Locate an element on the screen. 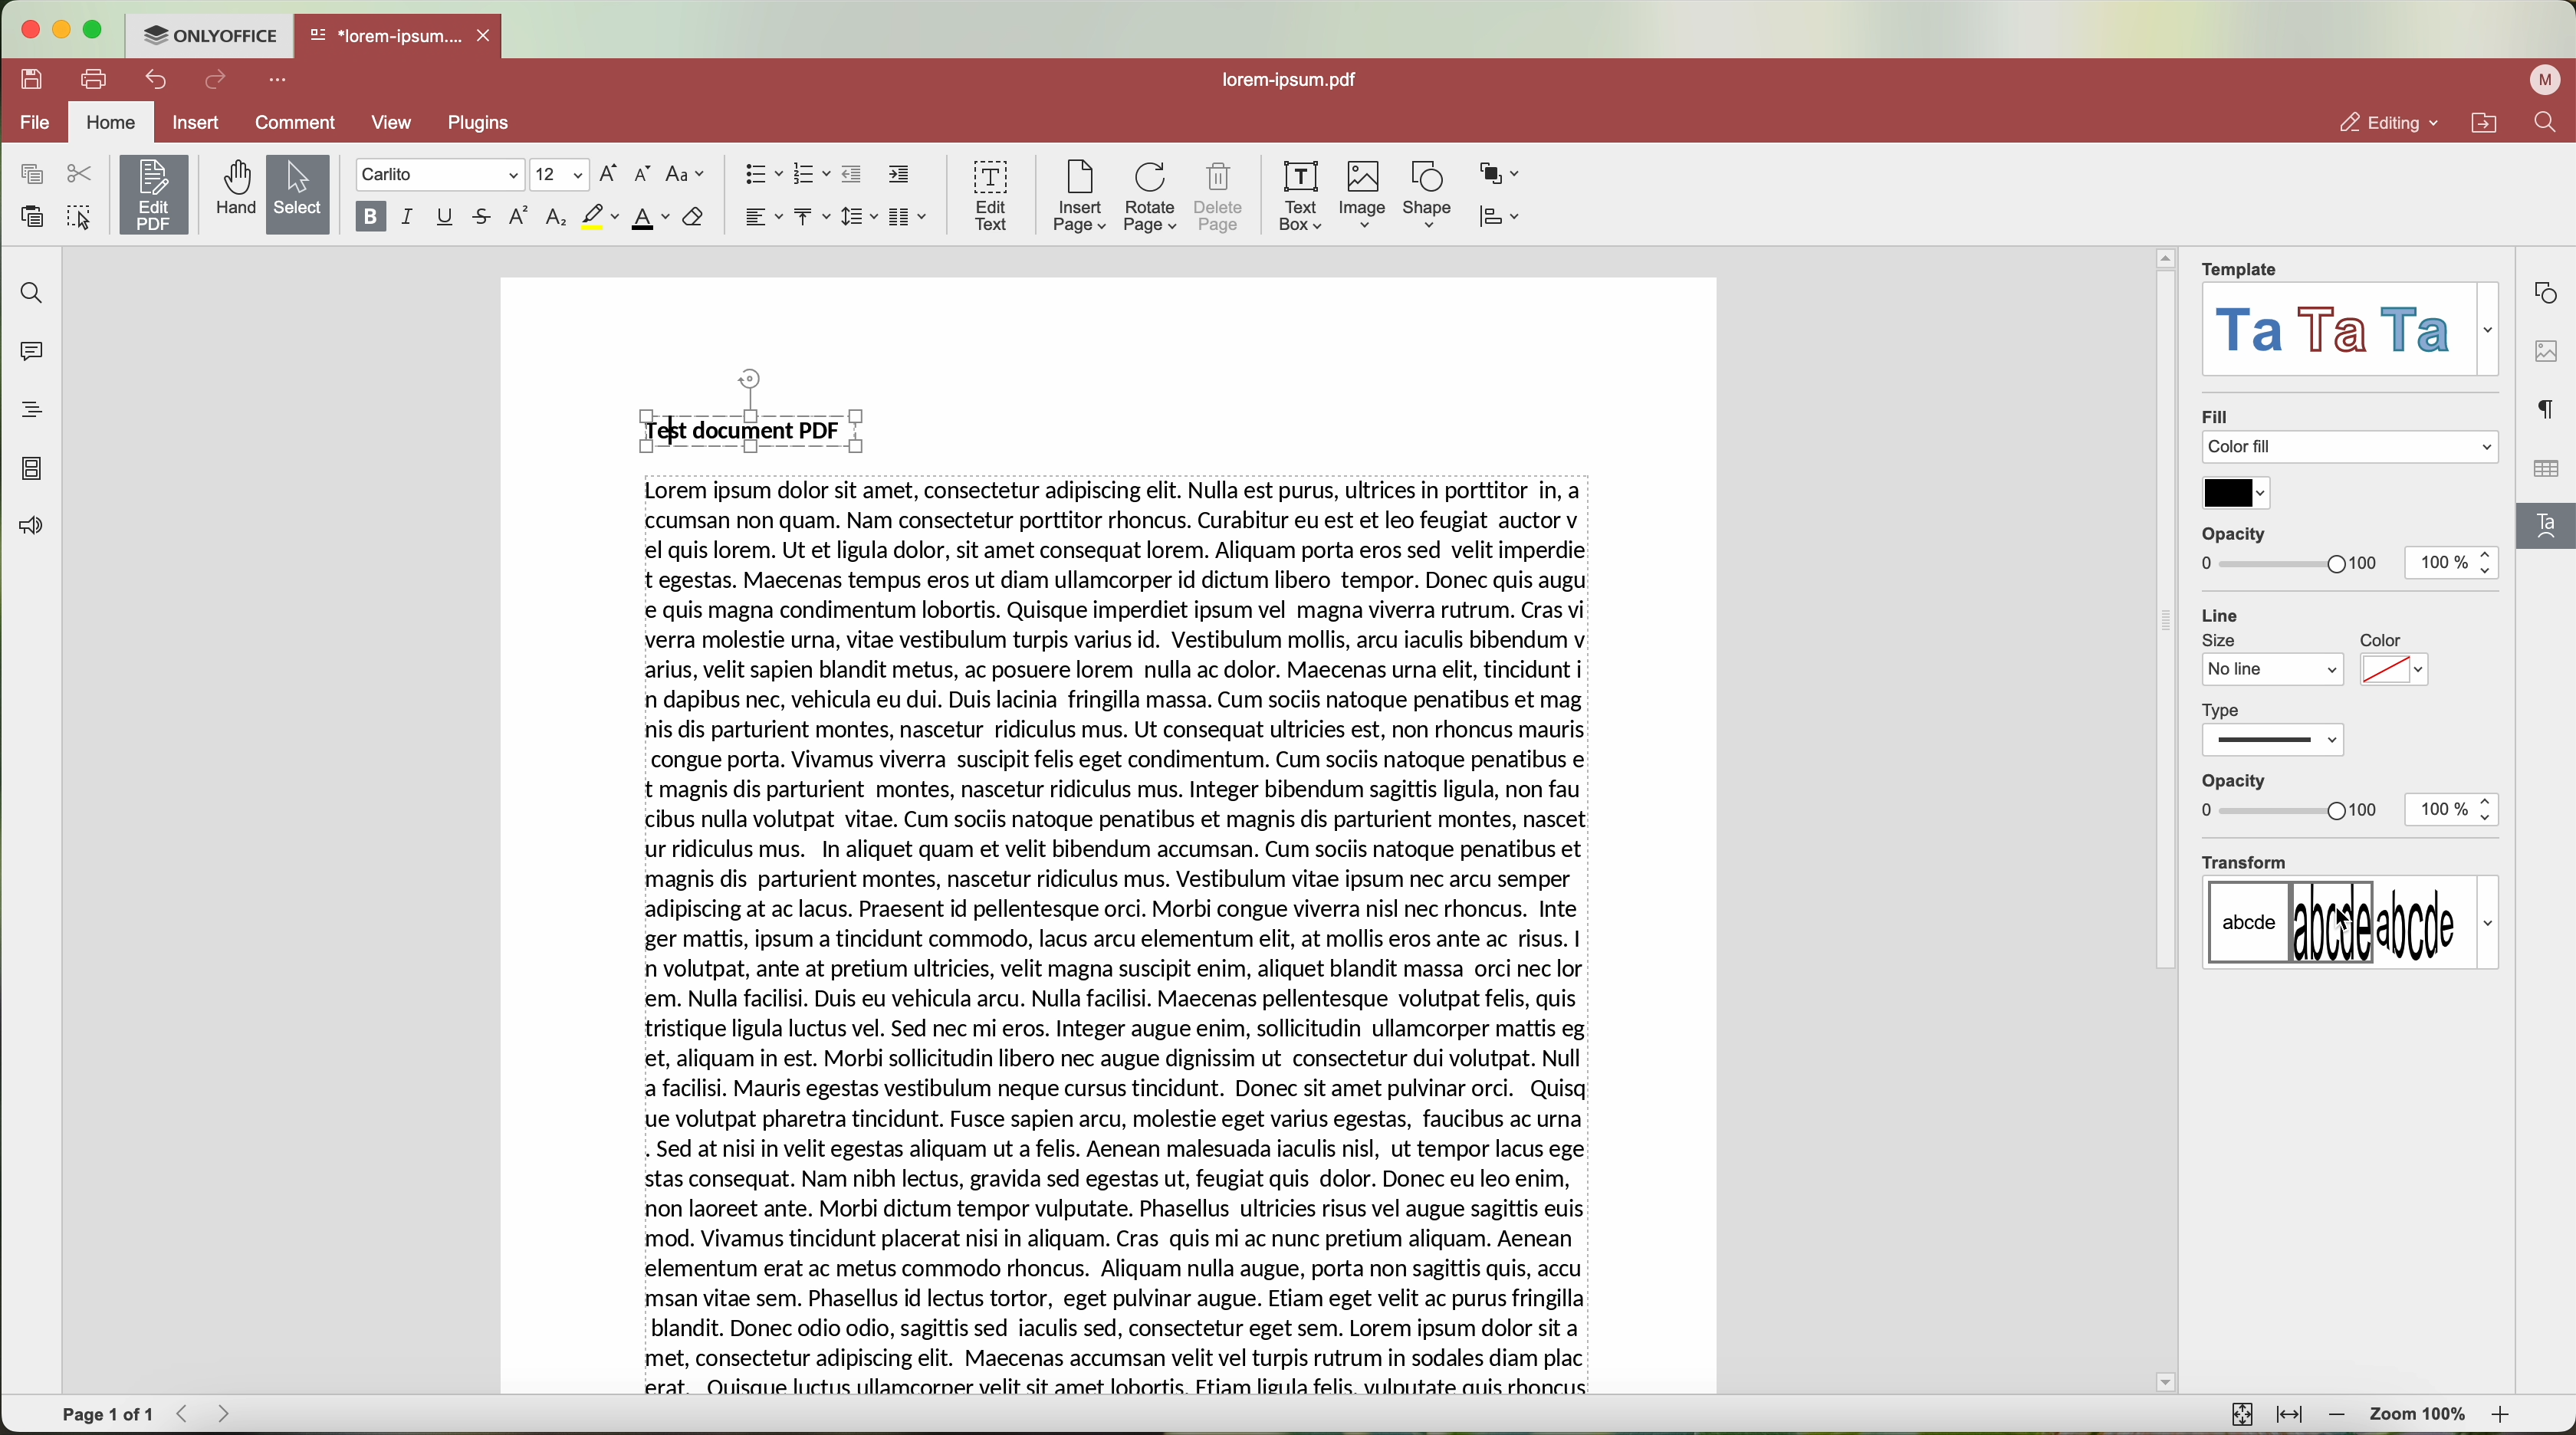 Image resolution: width=2576 pixels, height=1435 pixels. underline is located at coordinates (447, 218).